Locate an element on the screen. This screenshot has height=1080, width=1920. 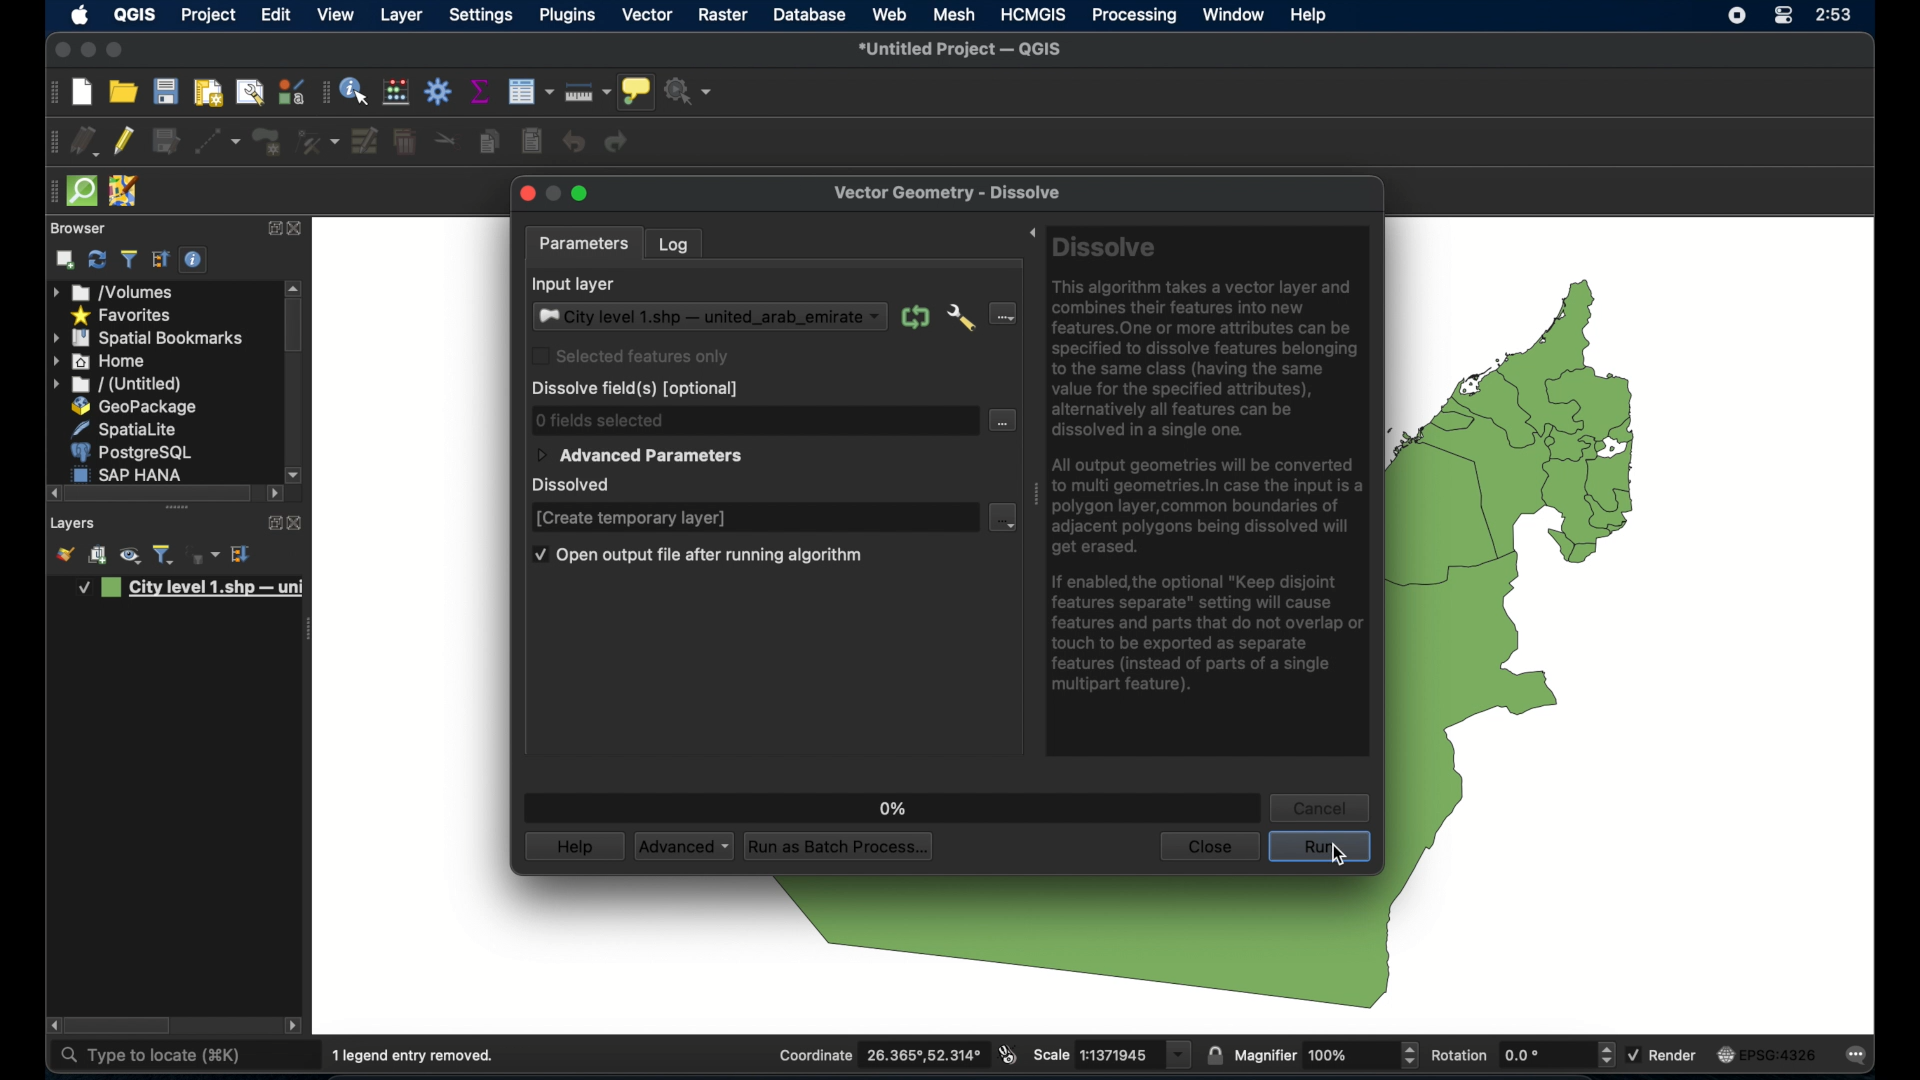
maximize is located at coordinates (583, 193).